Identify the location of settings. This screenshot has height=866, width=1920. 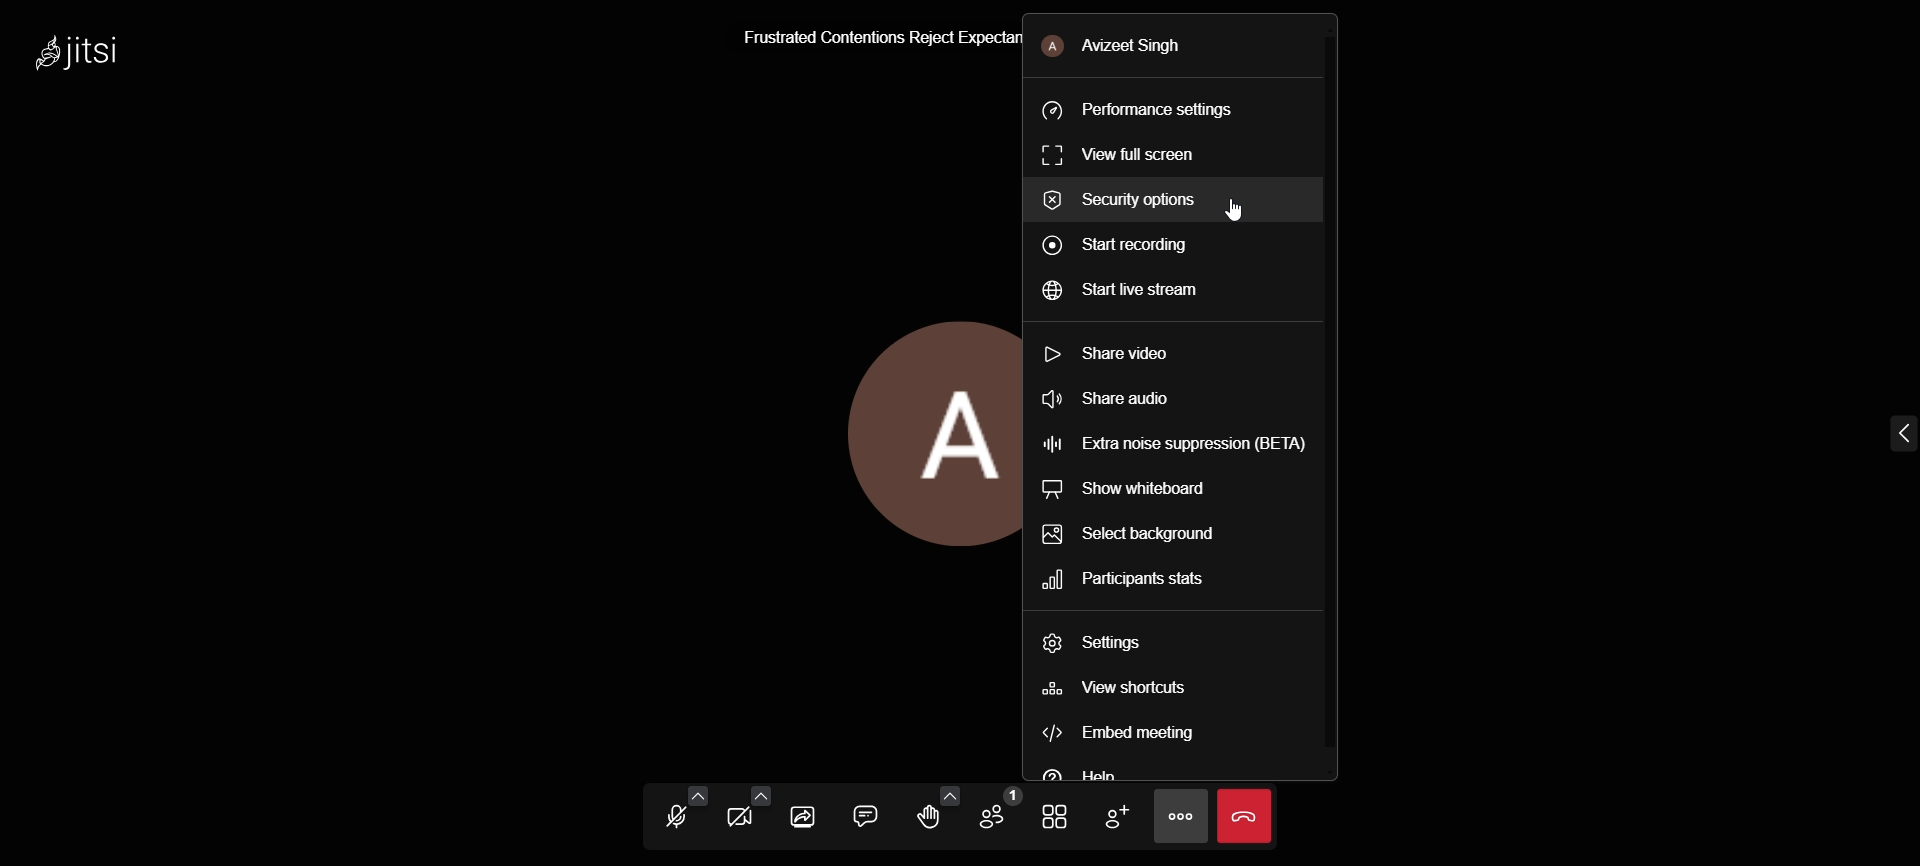
(1133, 643).